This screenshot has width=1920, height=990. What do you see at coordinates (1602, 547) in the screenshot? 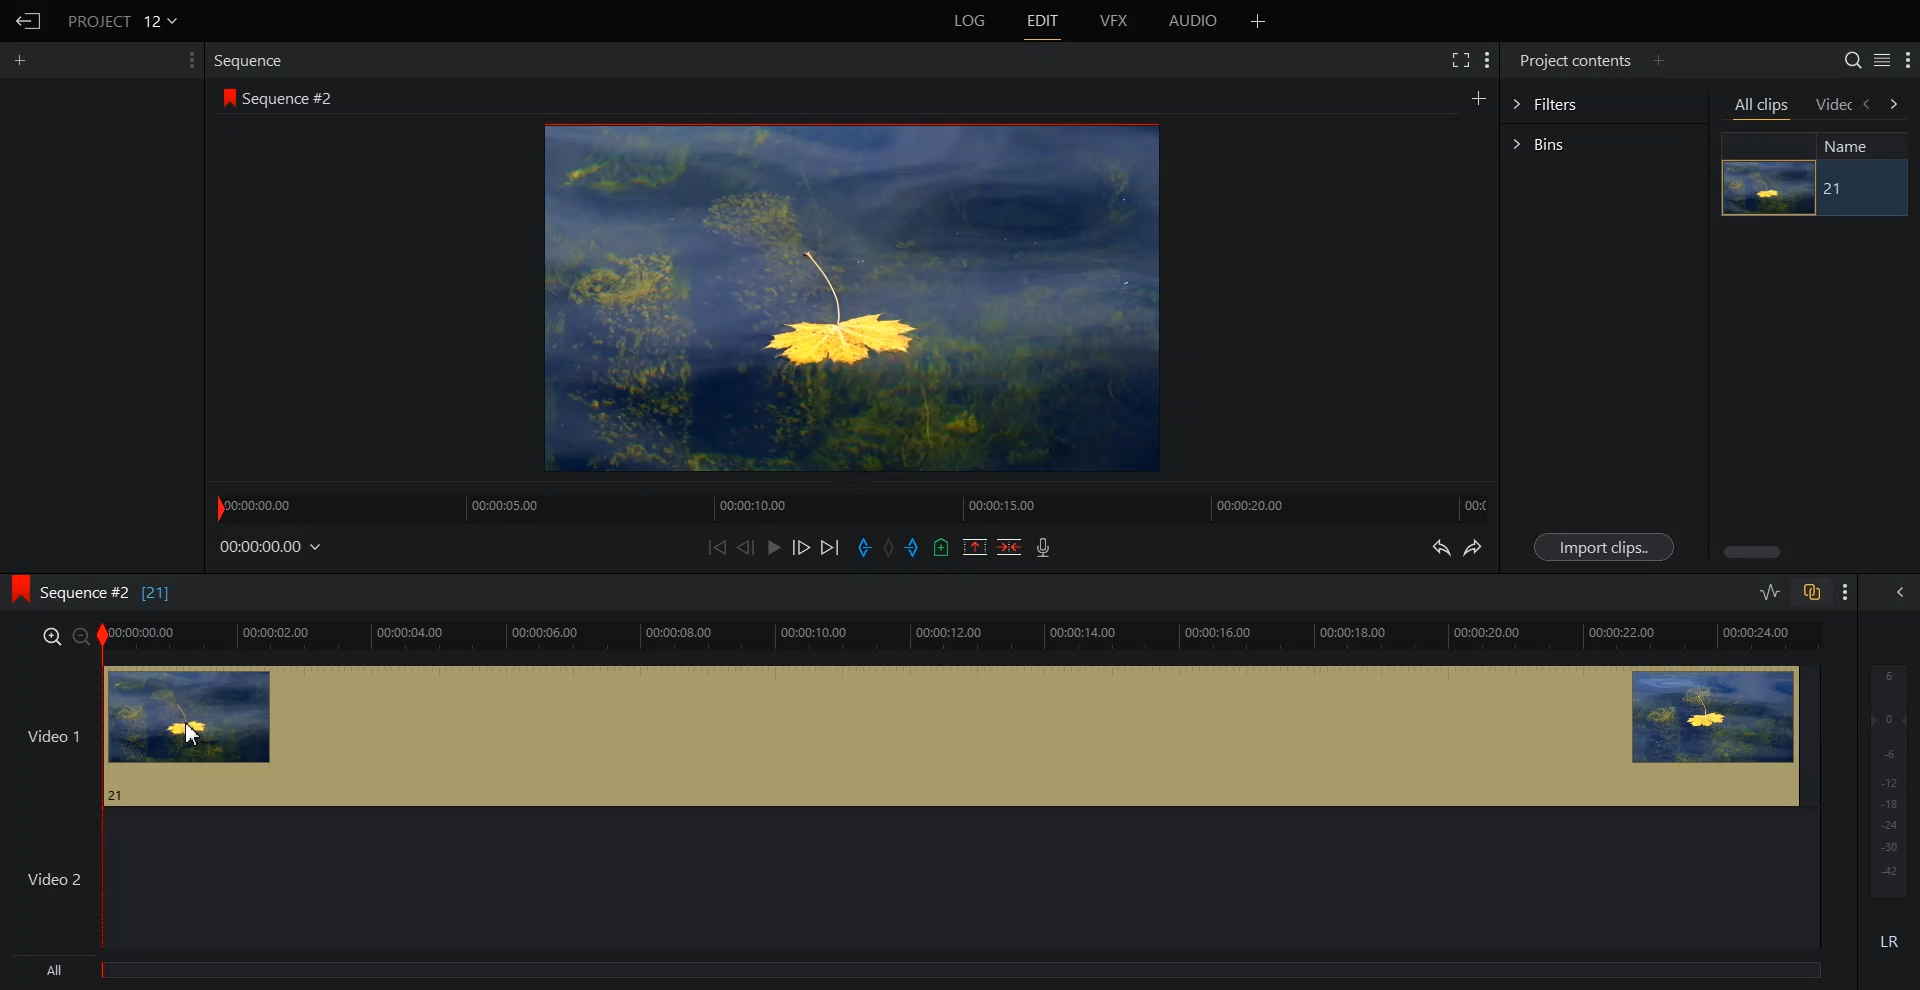
I see `Import clips` at bounding box center [1602, 547].